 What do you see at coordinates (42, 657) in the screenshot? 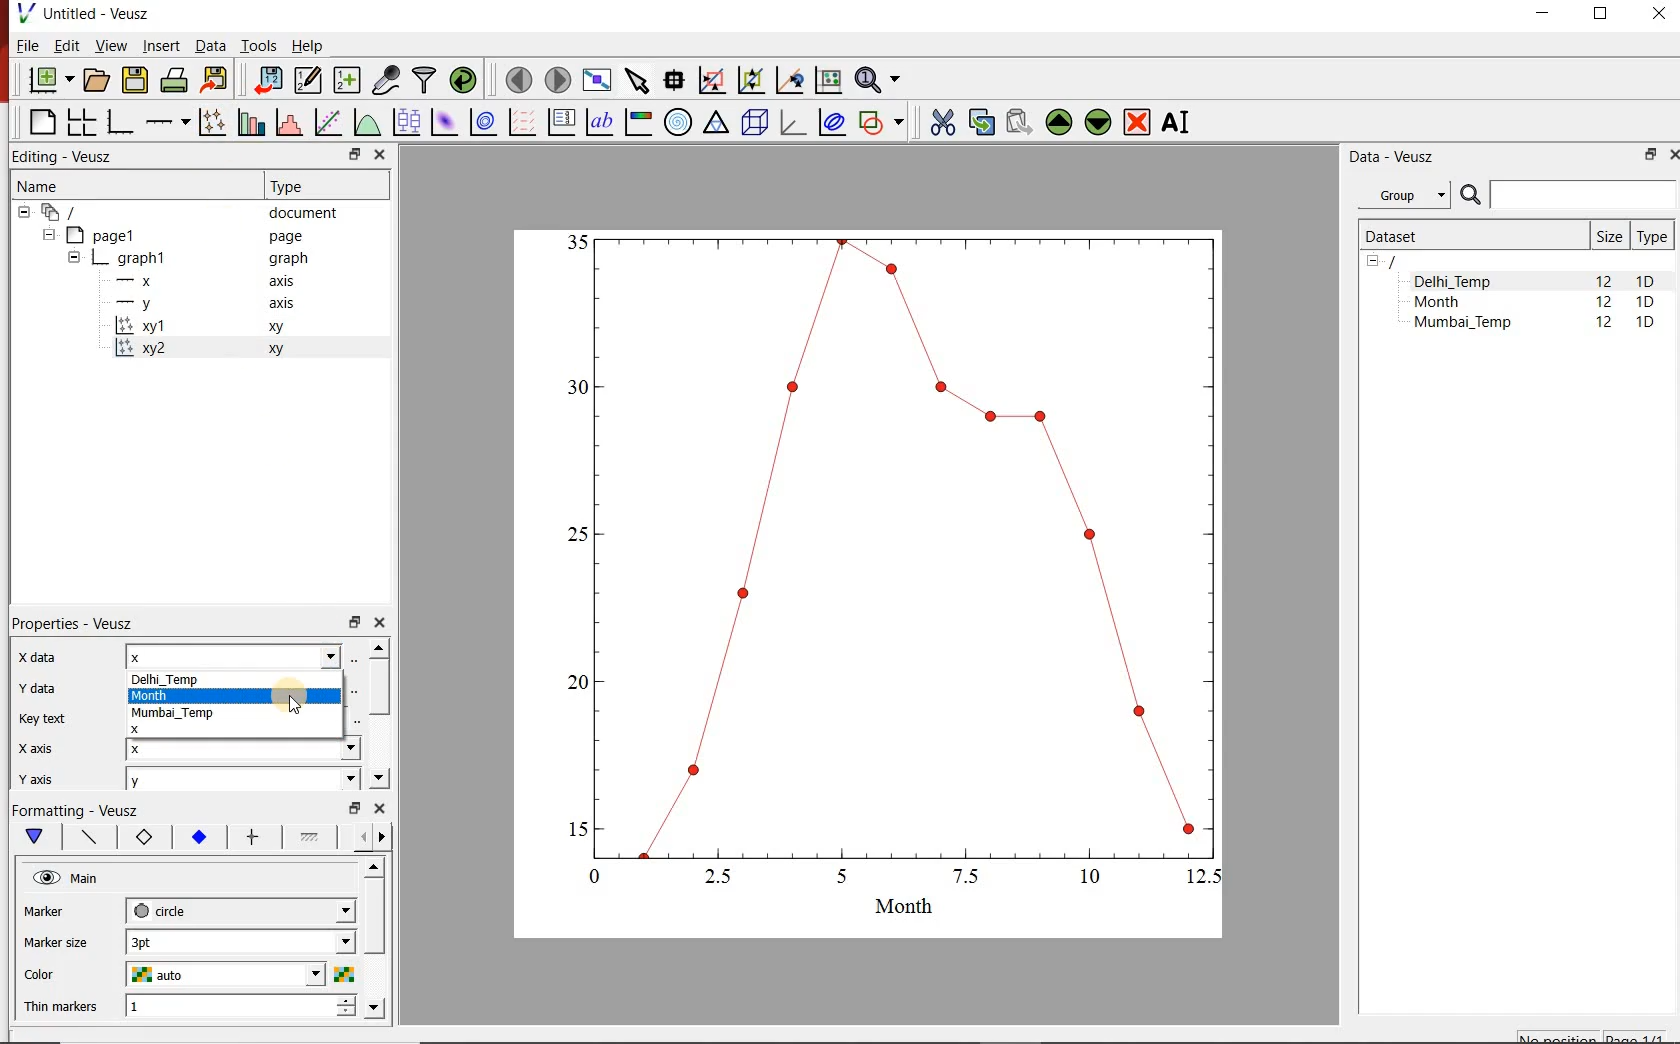
I see `x-data` at bounding box center [42, 657].